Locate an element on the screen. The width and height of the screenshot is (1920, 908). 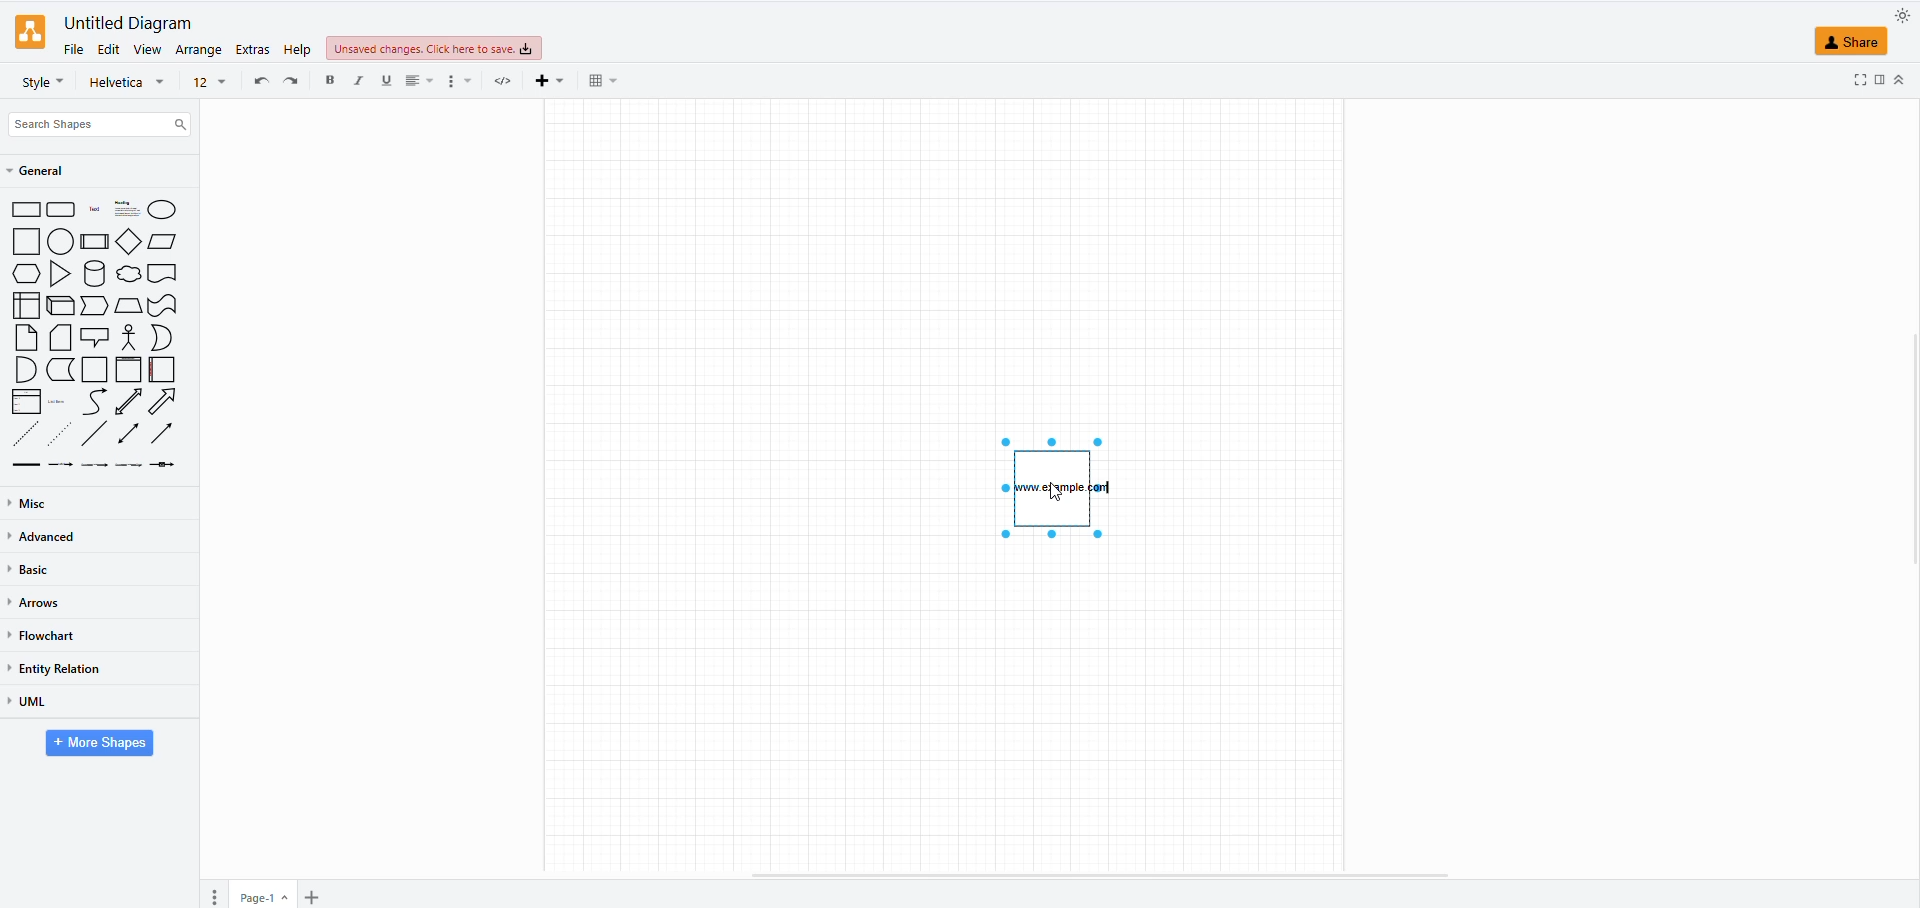
up is located at coordinates (1904, 80).